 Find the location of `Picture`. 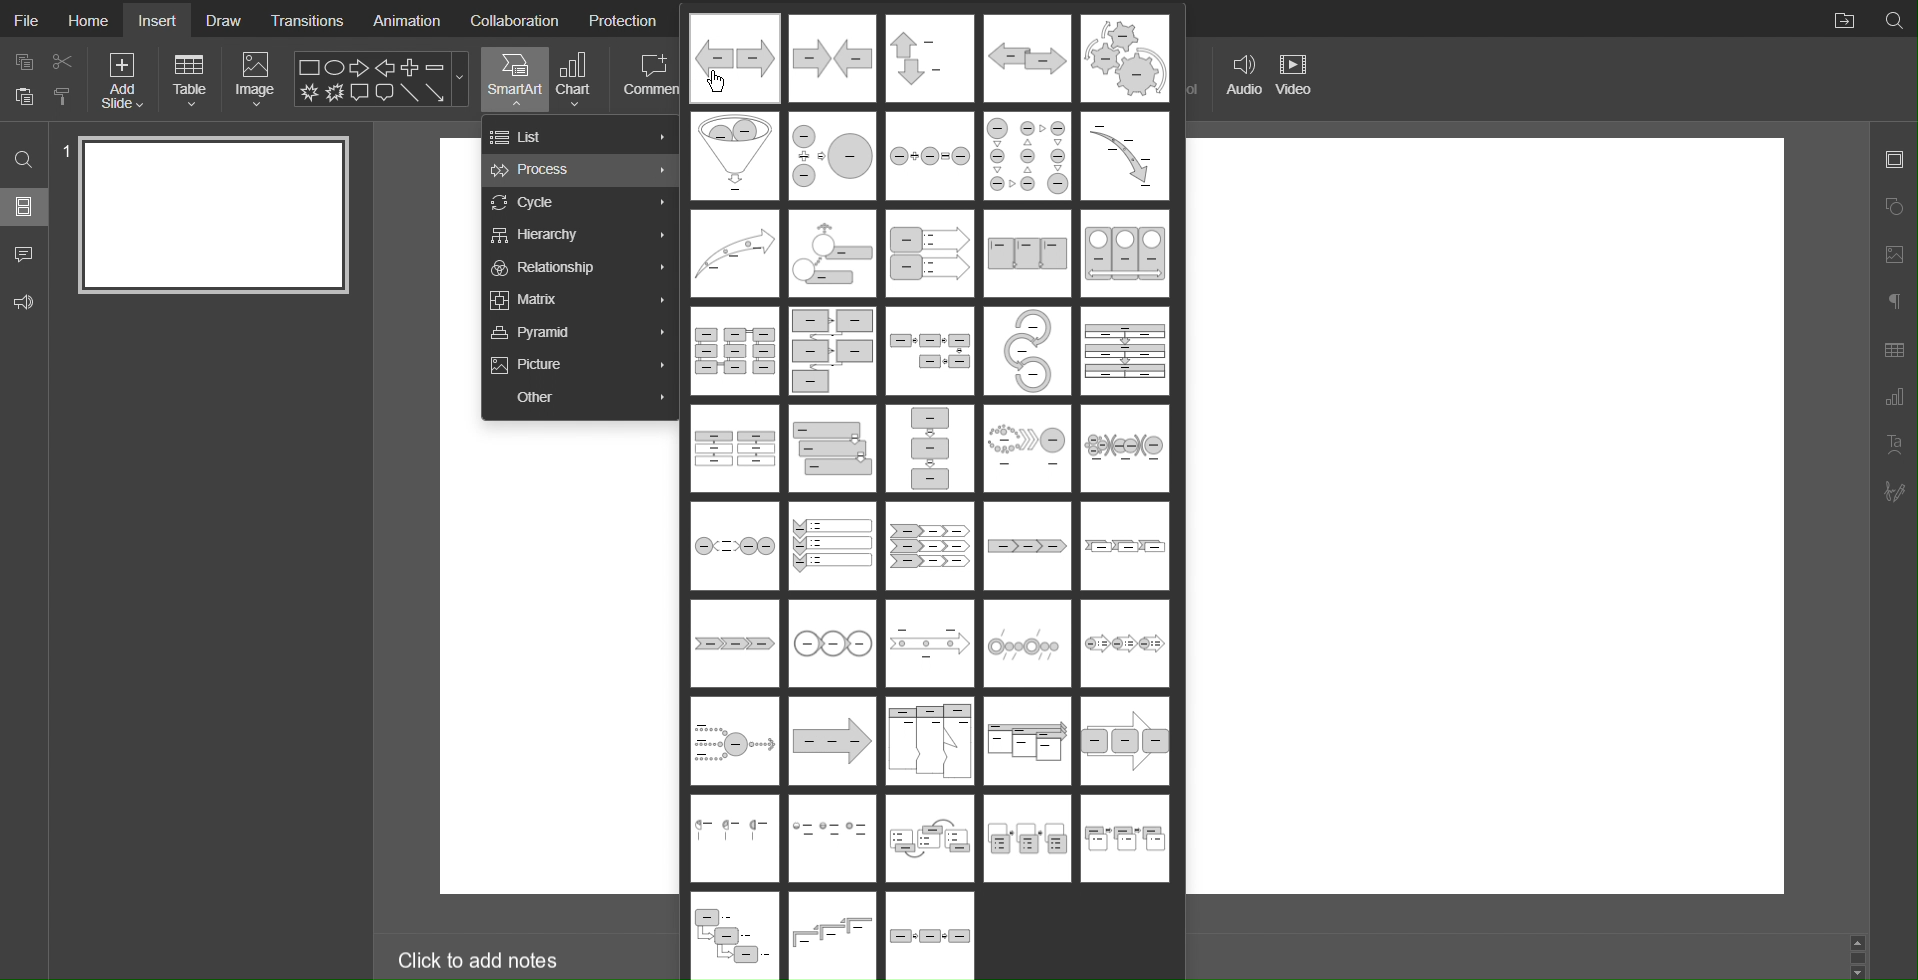

Picture is located at coordinates (579, 365).